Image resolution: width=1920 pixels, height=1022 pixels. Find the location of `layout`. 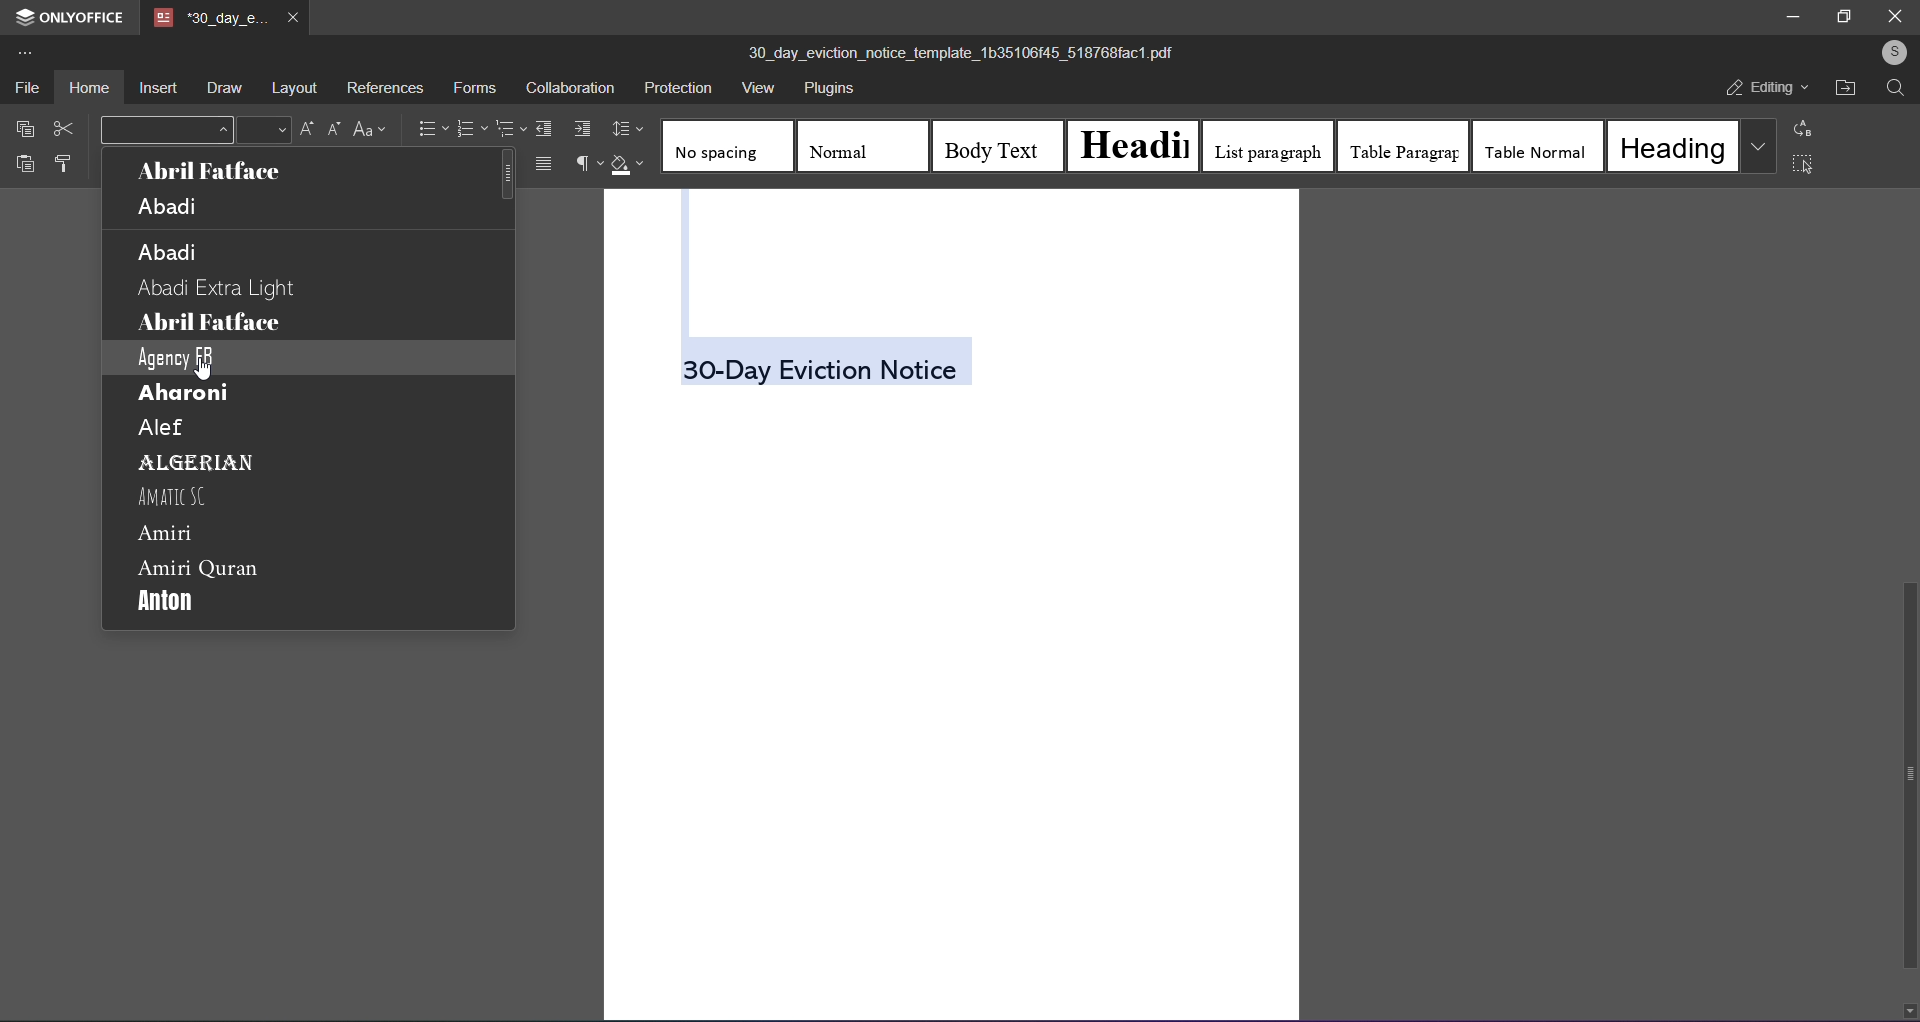

layout is located at coordinates (292, 89).